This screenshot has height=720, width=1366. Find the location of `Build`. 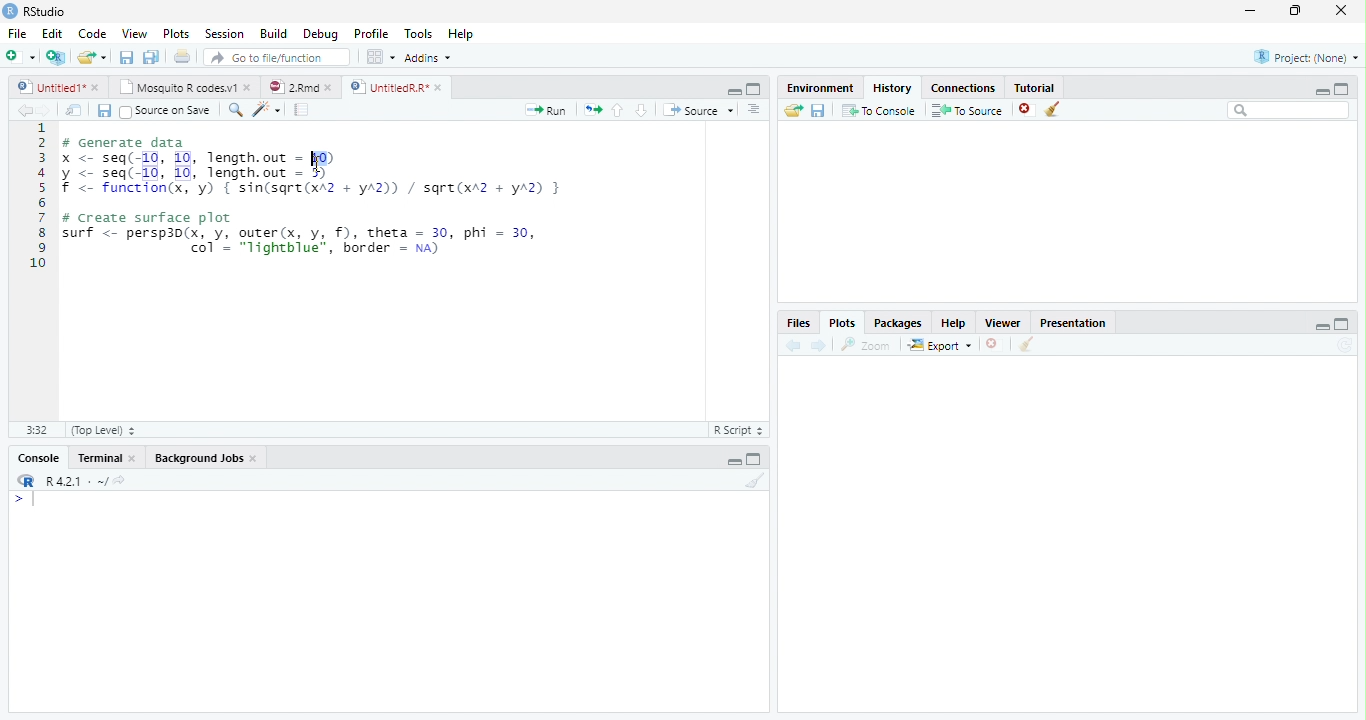

Build is located at coordinates (273, 33).